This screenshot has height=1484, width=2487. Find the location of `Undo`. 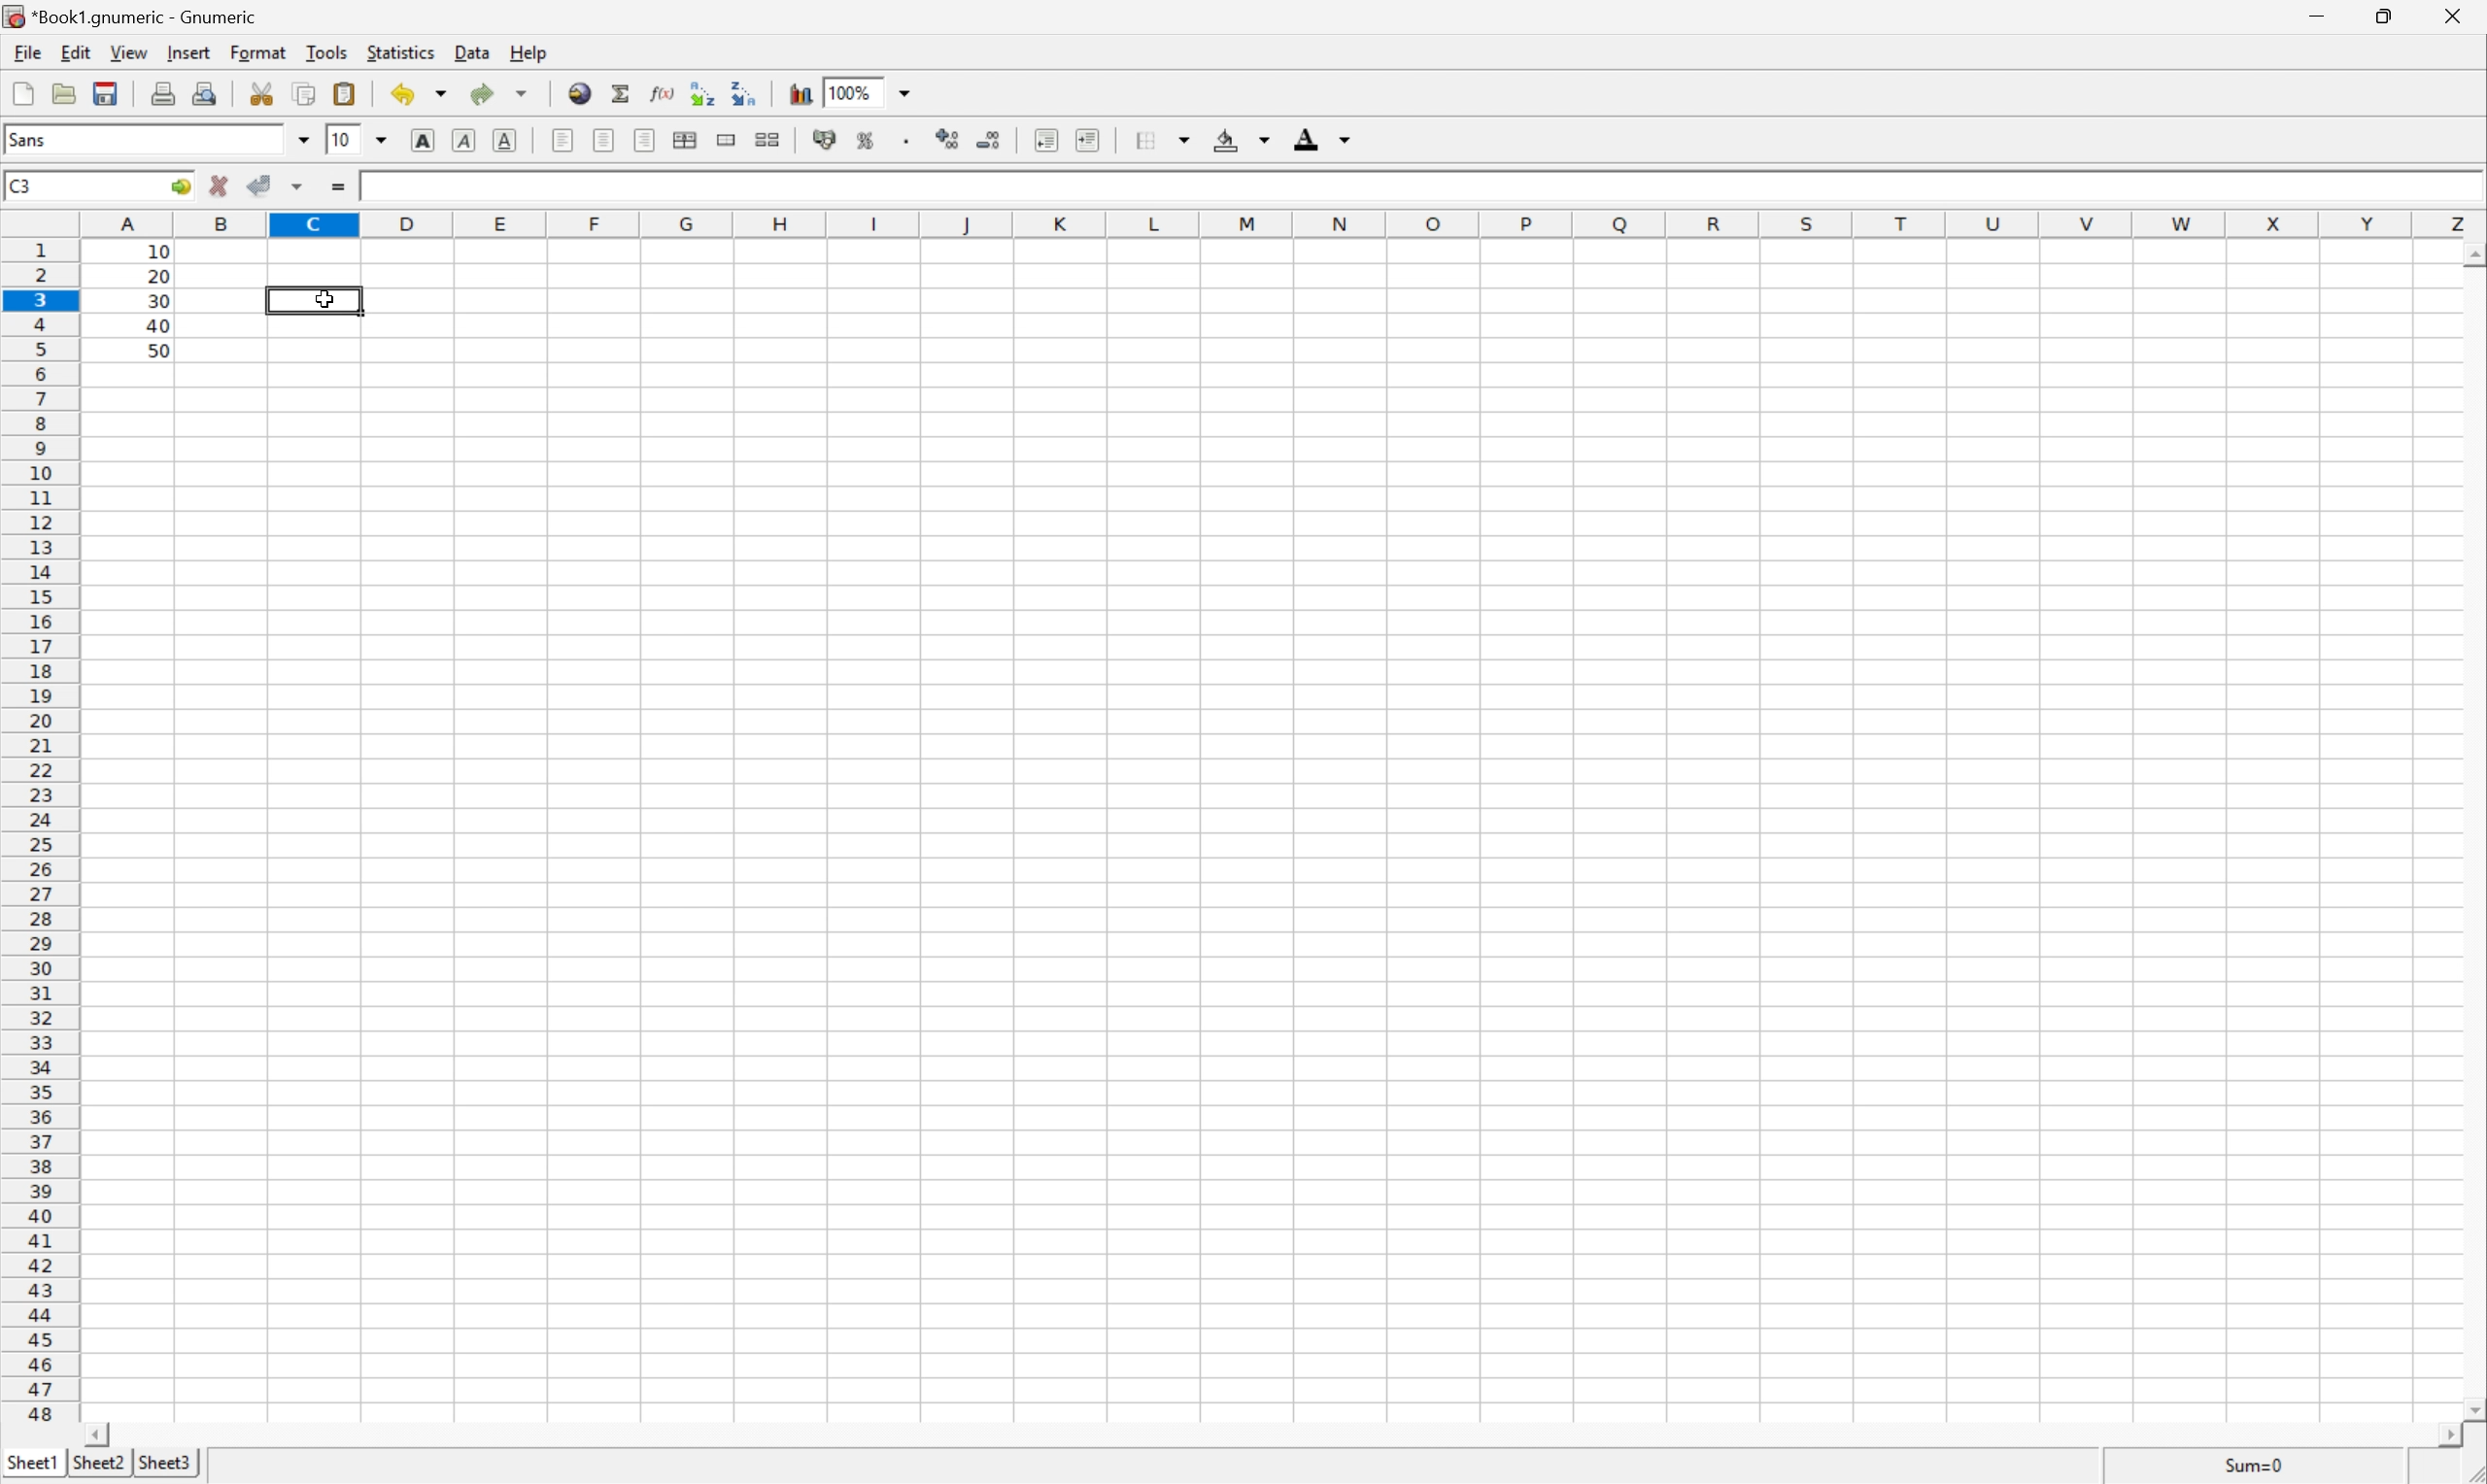

Undo is located at coordinates (400, 95).